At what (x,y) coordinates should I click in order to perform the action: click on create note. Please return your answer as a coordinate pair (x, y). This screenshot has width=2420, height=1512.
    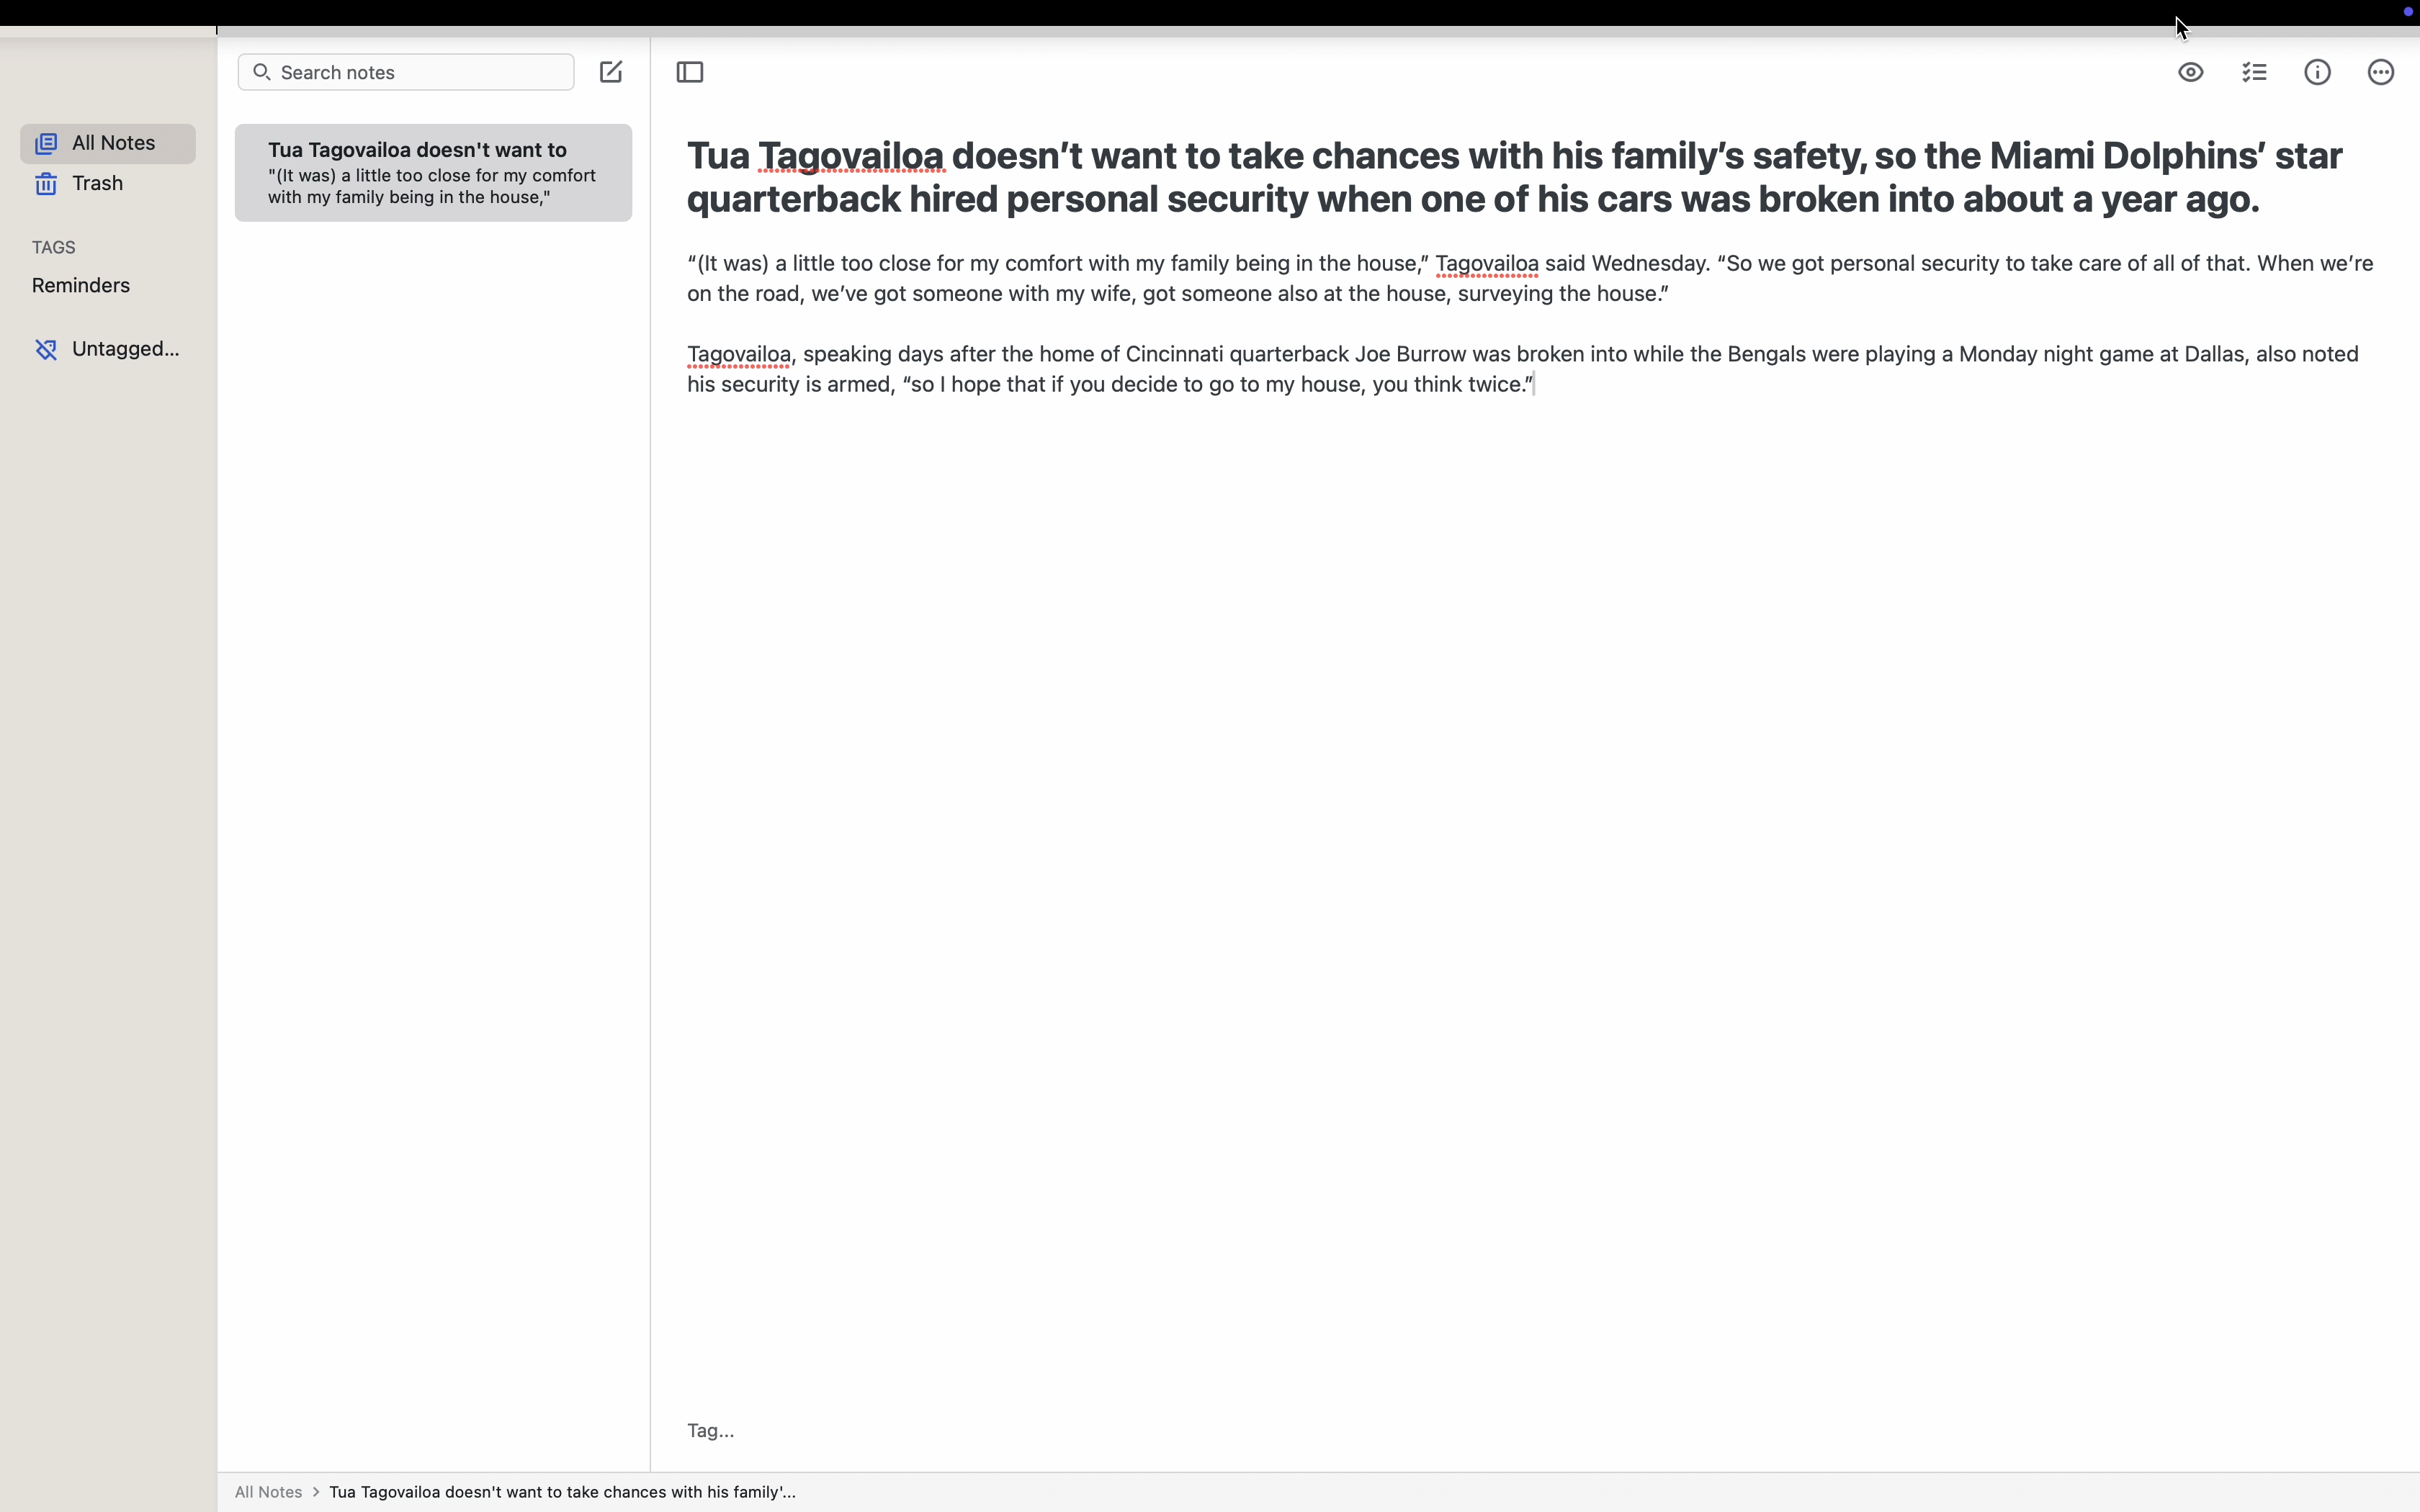
    Looking at the image, I should click on (612, 72).